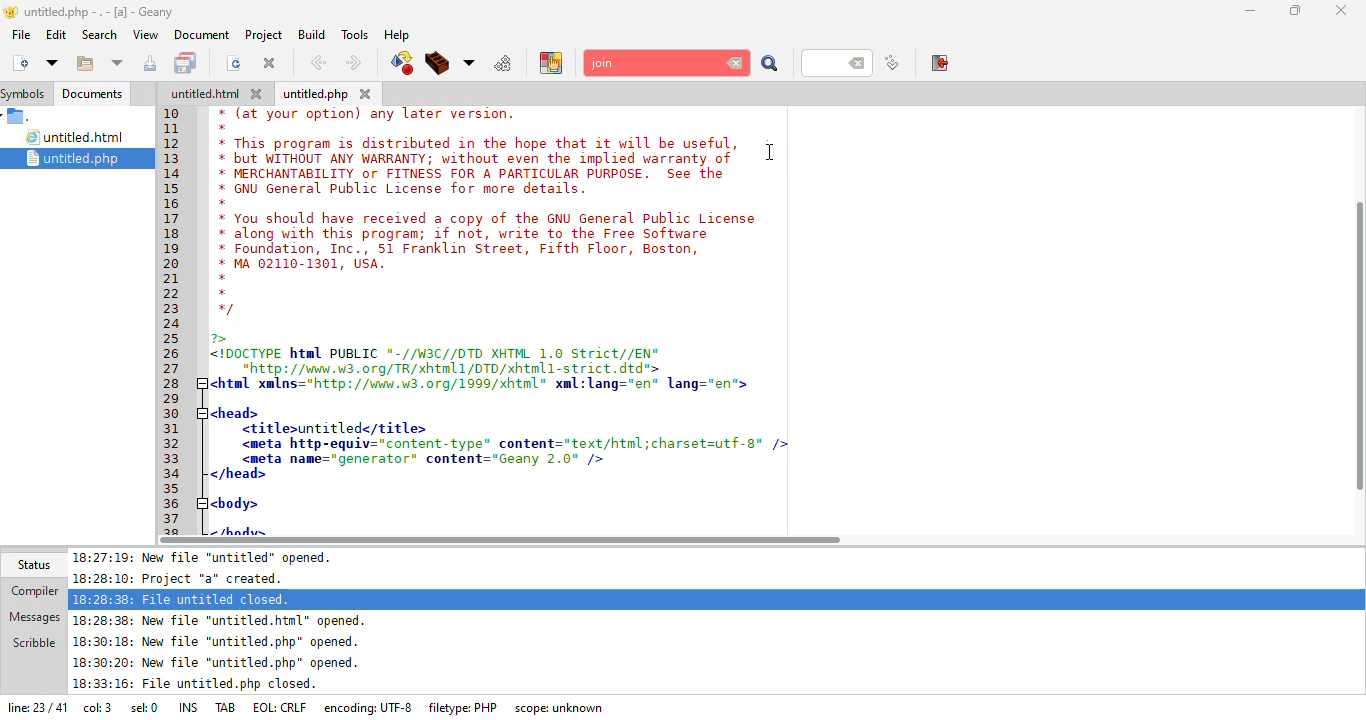 Image resolution: width=1366 pixels, height=720 pixels. What do you see at coordinates (261, 34) in the screenshot?
I see `project` at bounding box center [261, 34].